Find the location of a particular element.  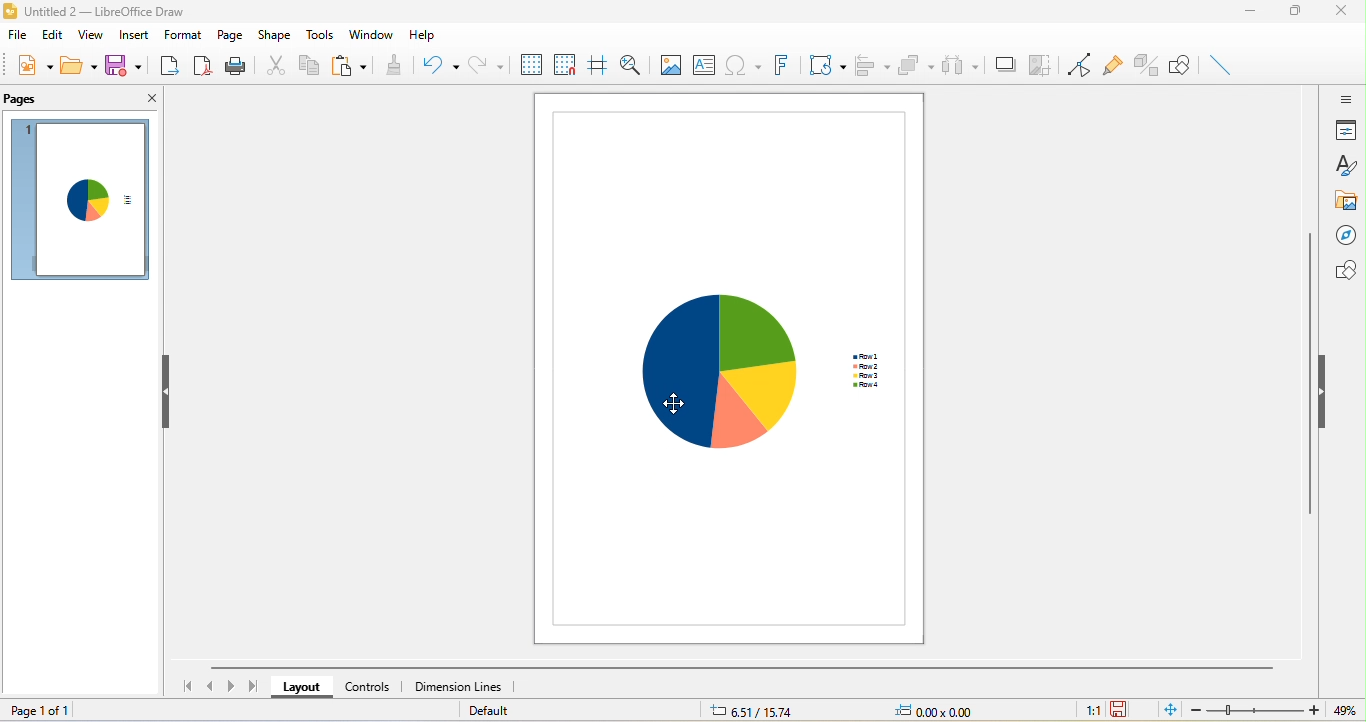

minimize is located at coordinates (1249, 13).